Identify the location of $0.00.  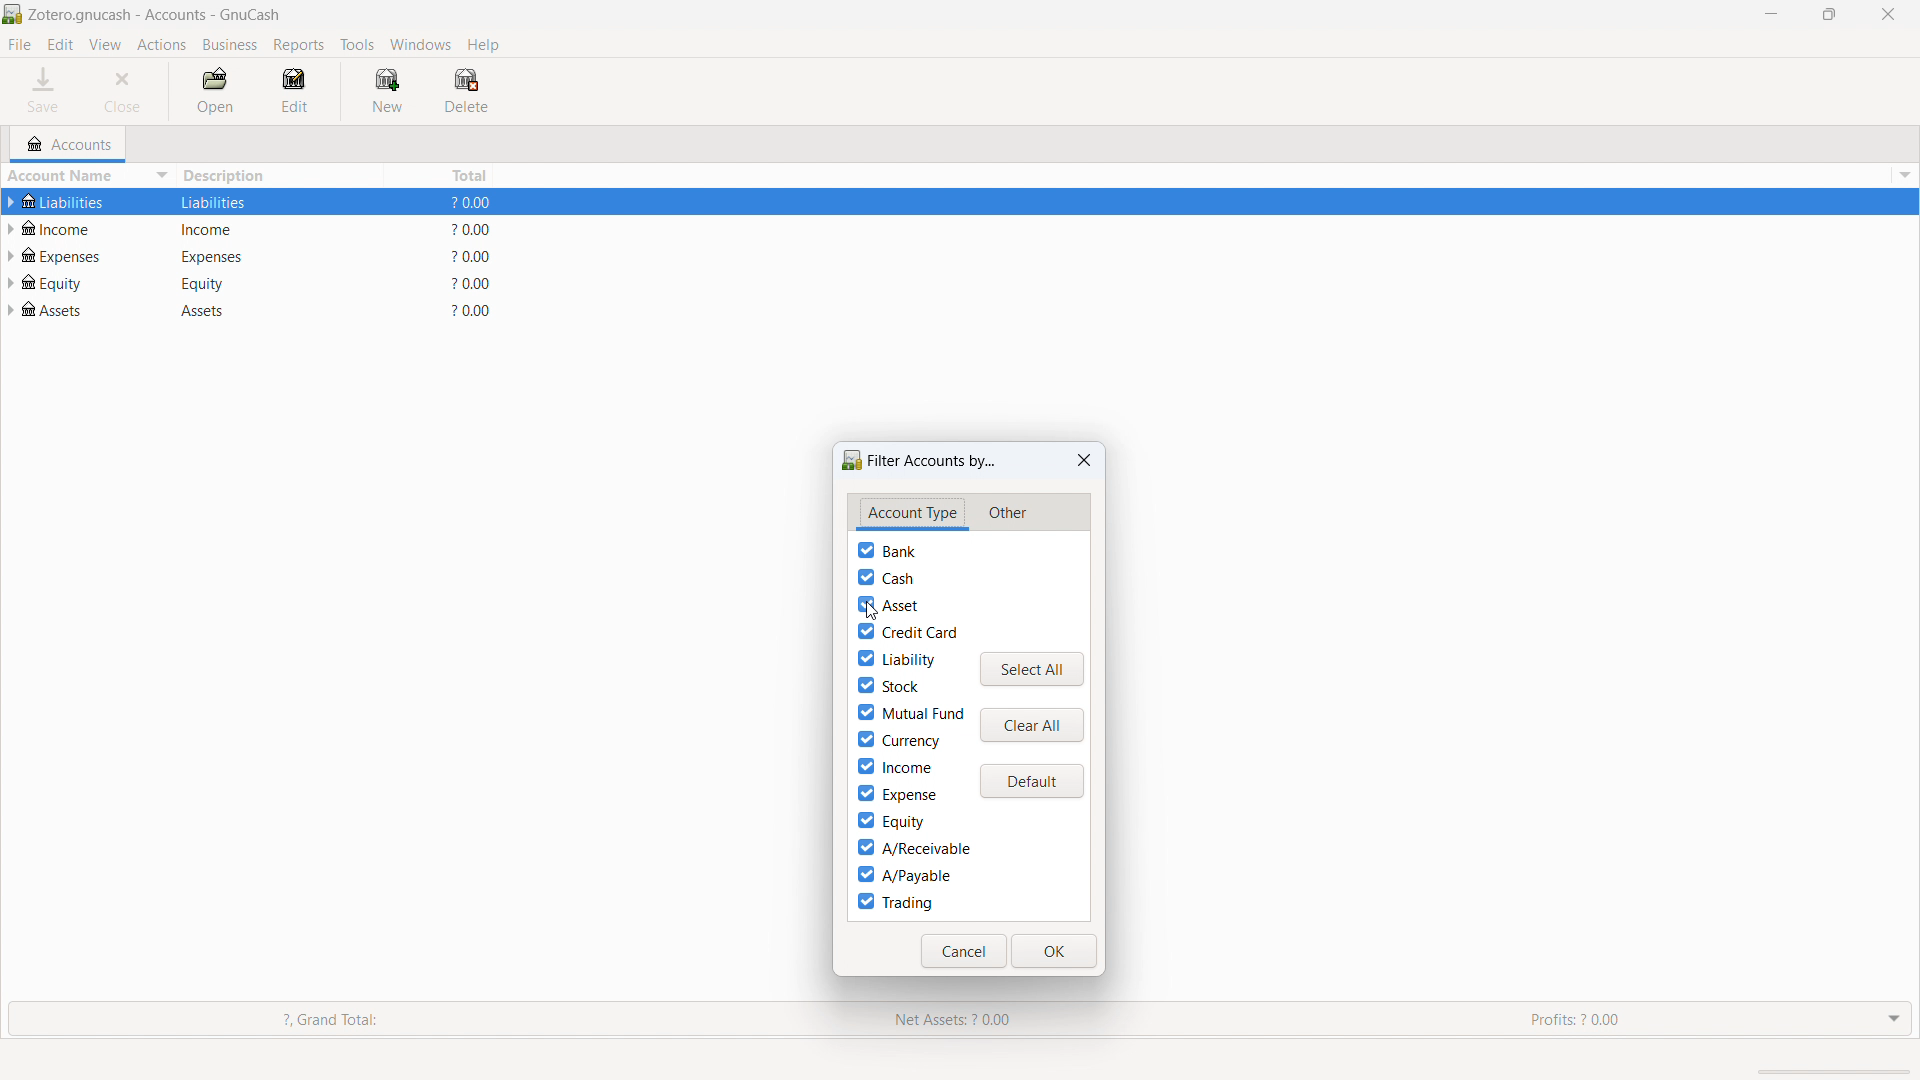
(474, 283).